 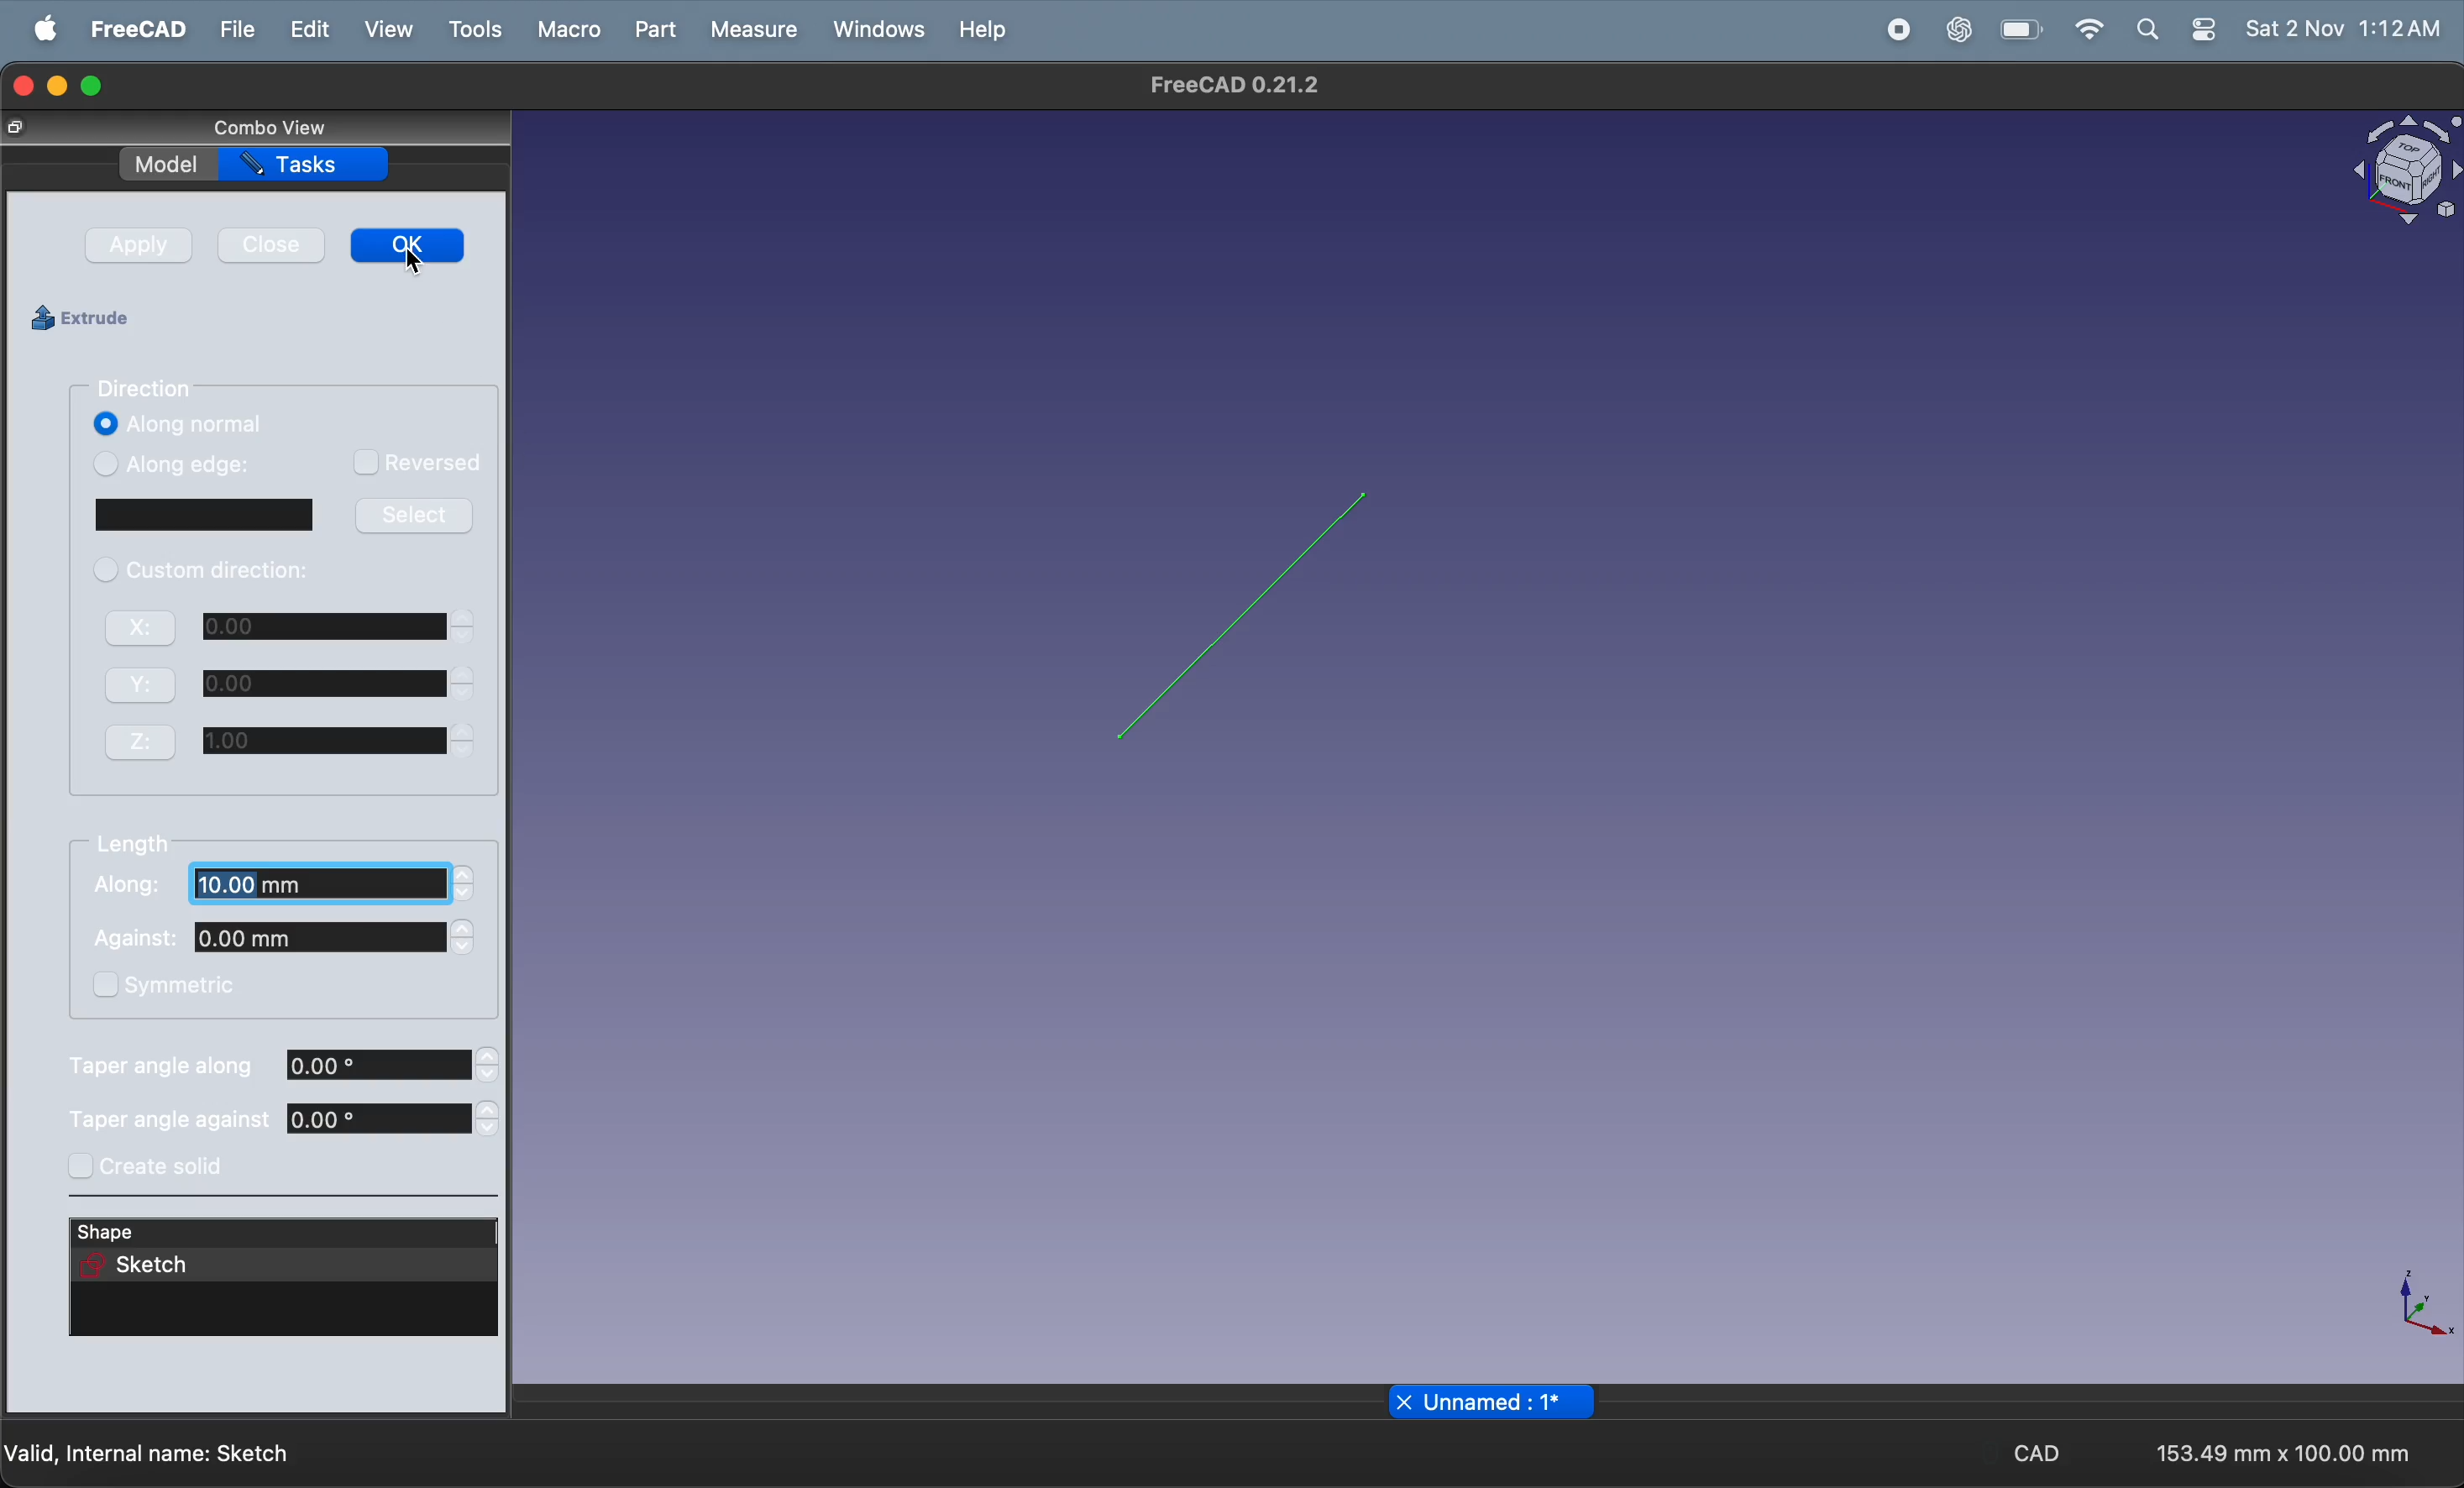 I want to click on 2D line, so click(x=1252, y=615).